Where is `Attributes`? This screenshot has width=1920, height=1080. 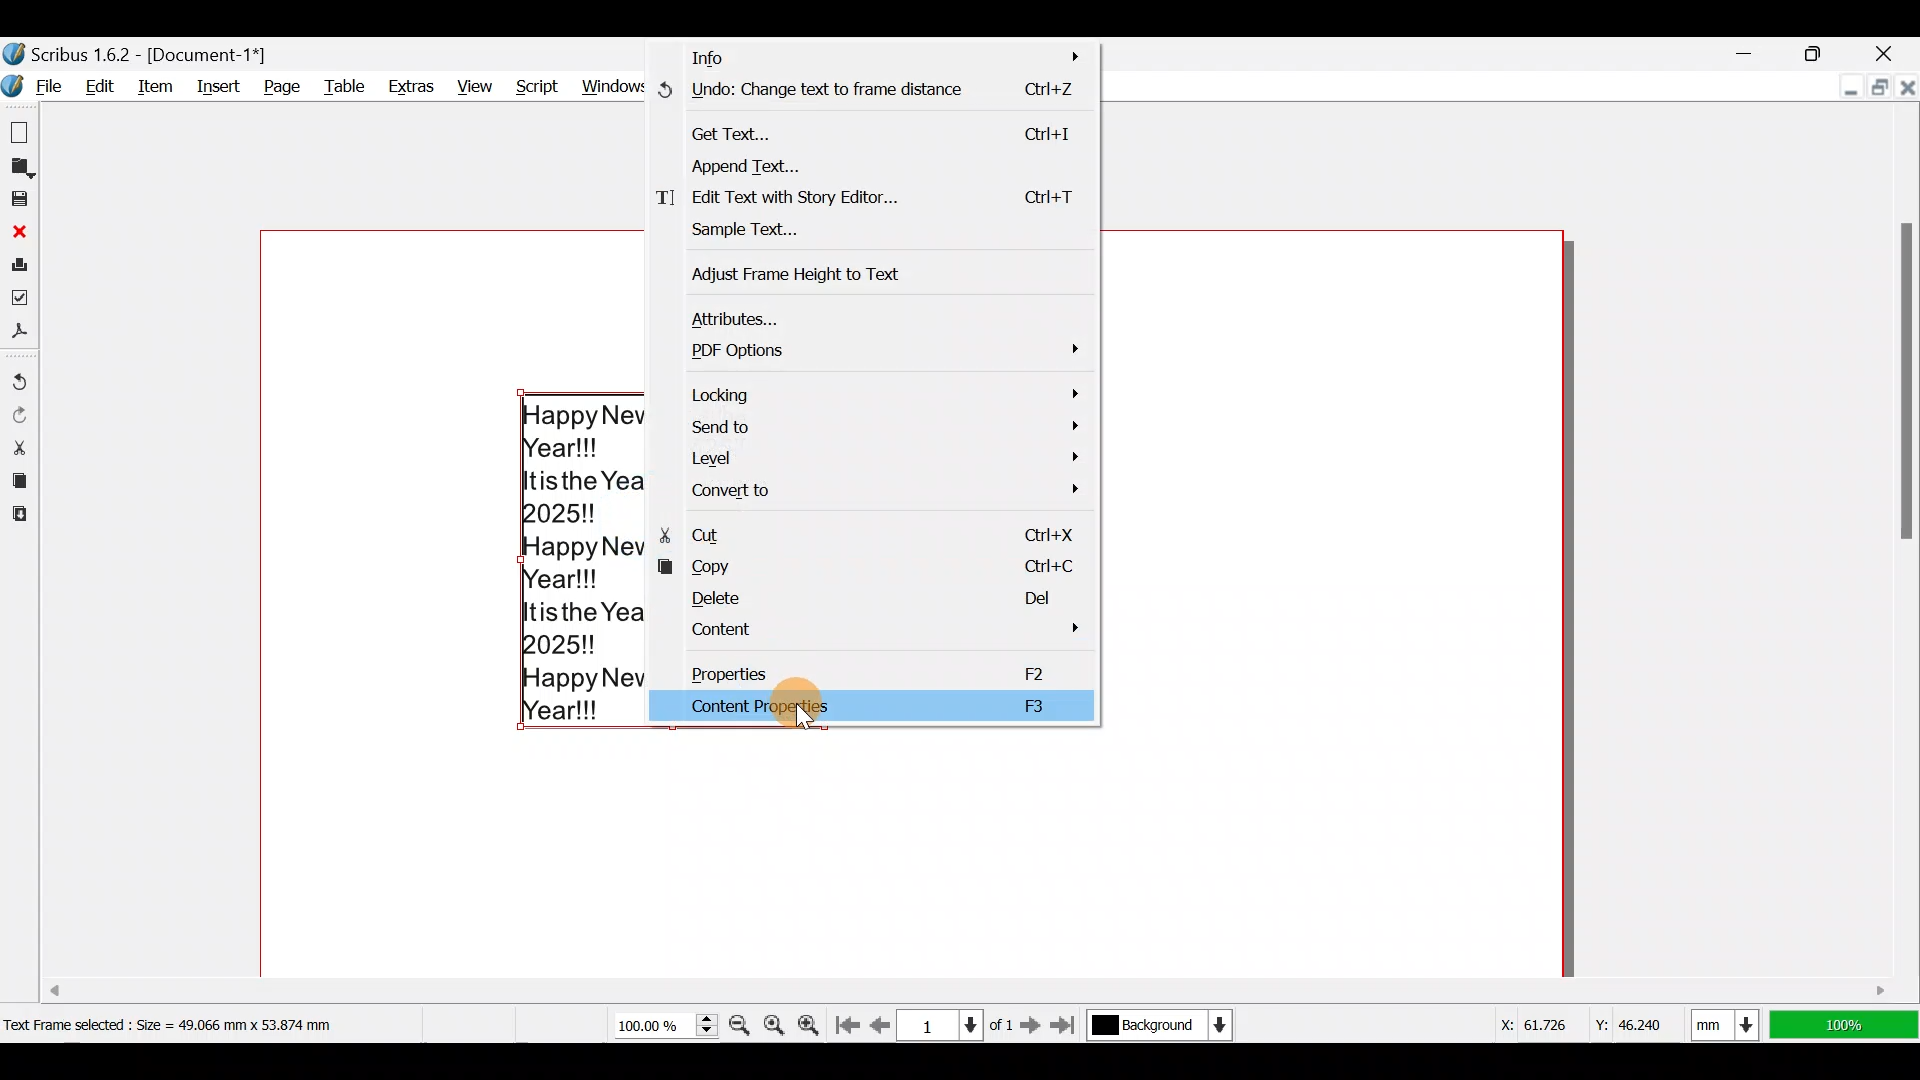
Attributes is located at coordinates (890, 313).